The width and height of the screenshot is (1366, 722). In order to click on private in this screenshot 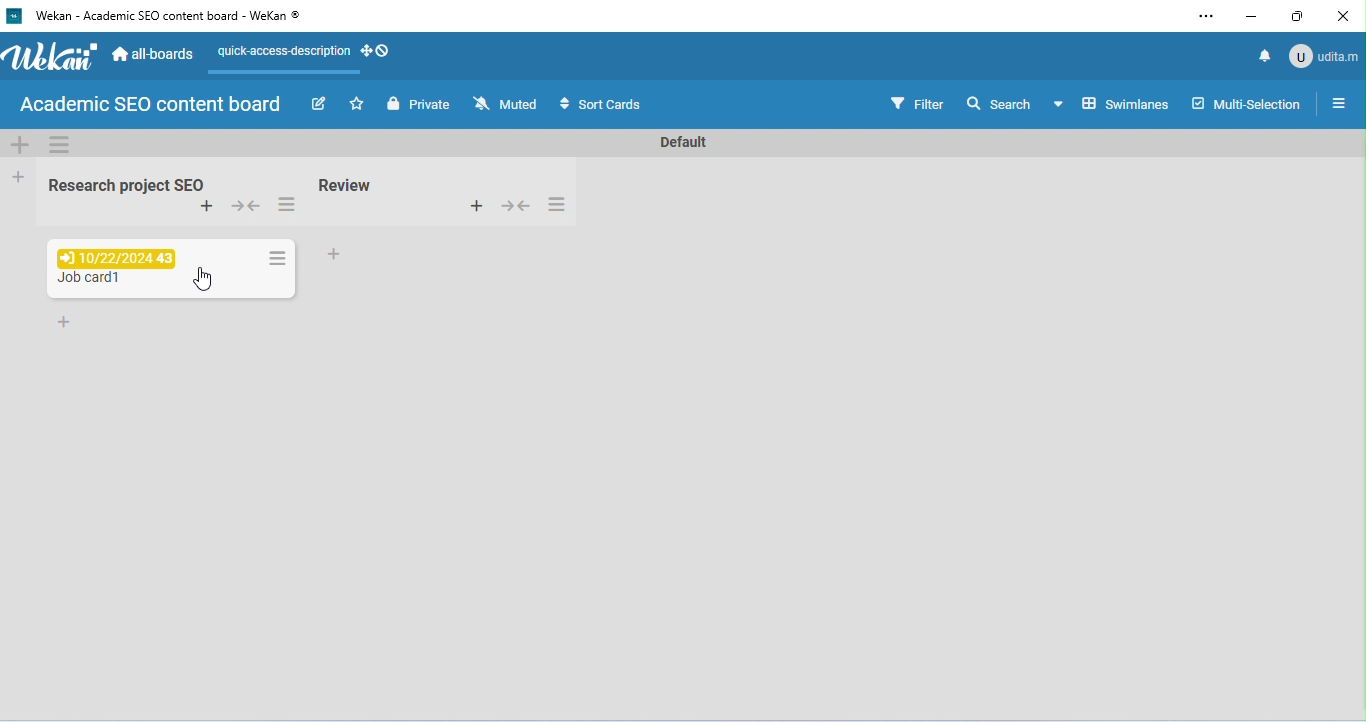, I will do `click(418, 104)`.